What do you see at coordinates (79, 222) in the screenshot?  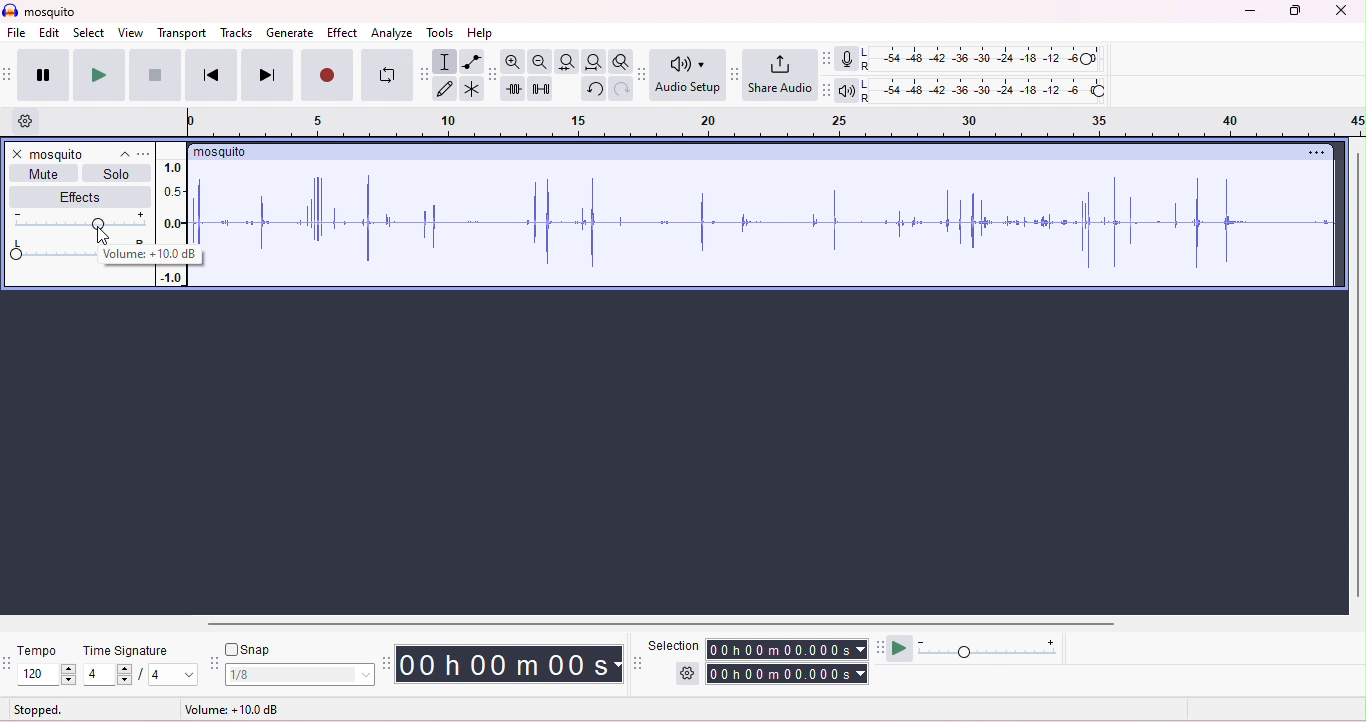 I see `volume` at bounding box center [79, 222].